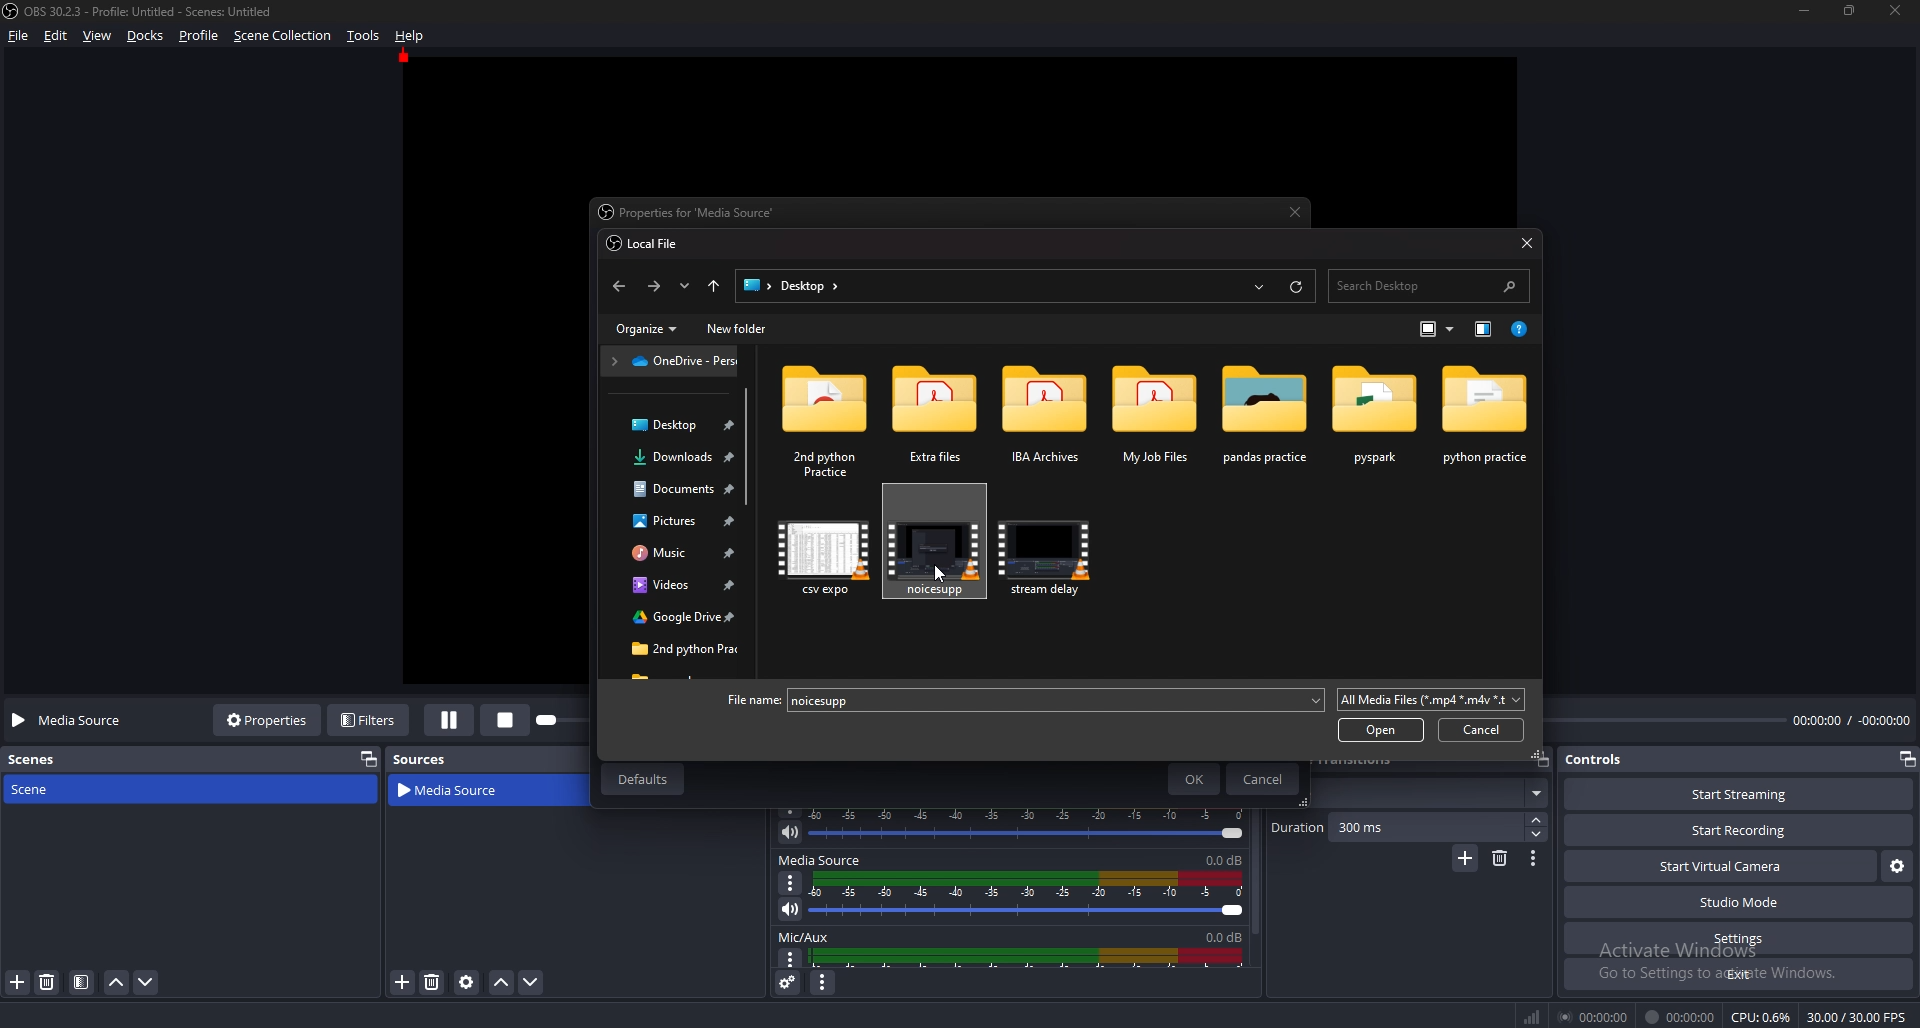 The image size is (1920, 1028). Describe the element at coordinates (648, 244) in the screenshot. I see `Local file` at that location.